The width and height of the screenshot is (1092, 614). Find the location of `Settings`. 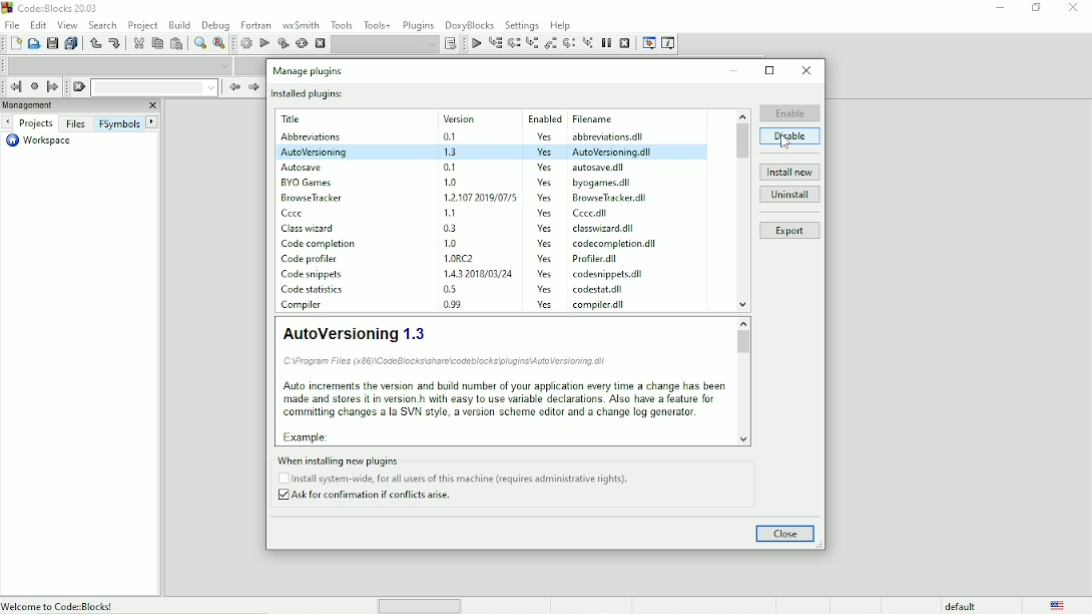

Settings is located at coordinates (523, 24).